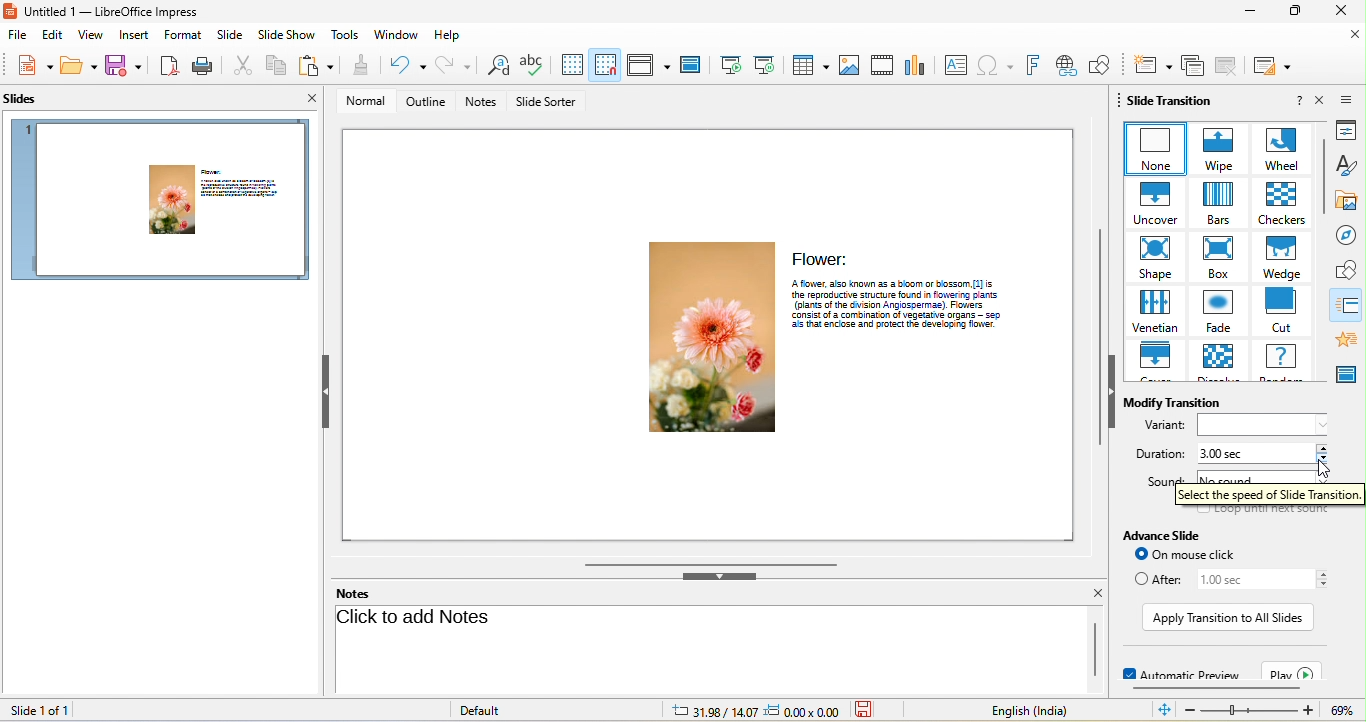  Describe the element at coordinates (906, 315) in the screenshot. I see `consist of a combination of vegetative organs —- sep` at that location.